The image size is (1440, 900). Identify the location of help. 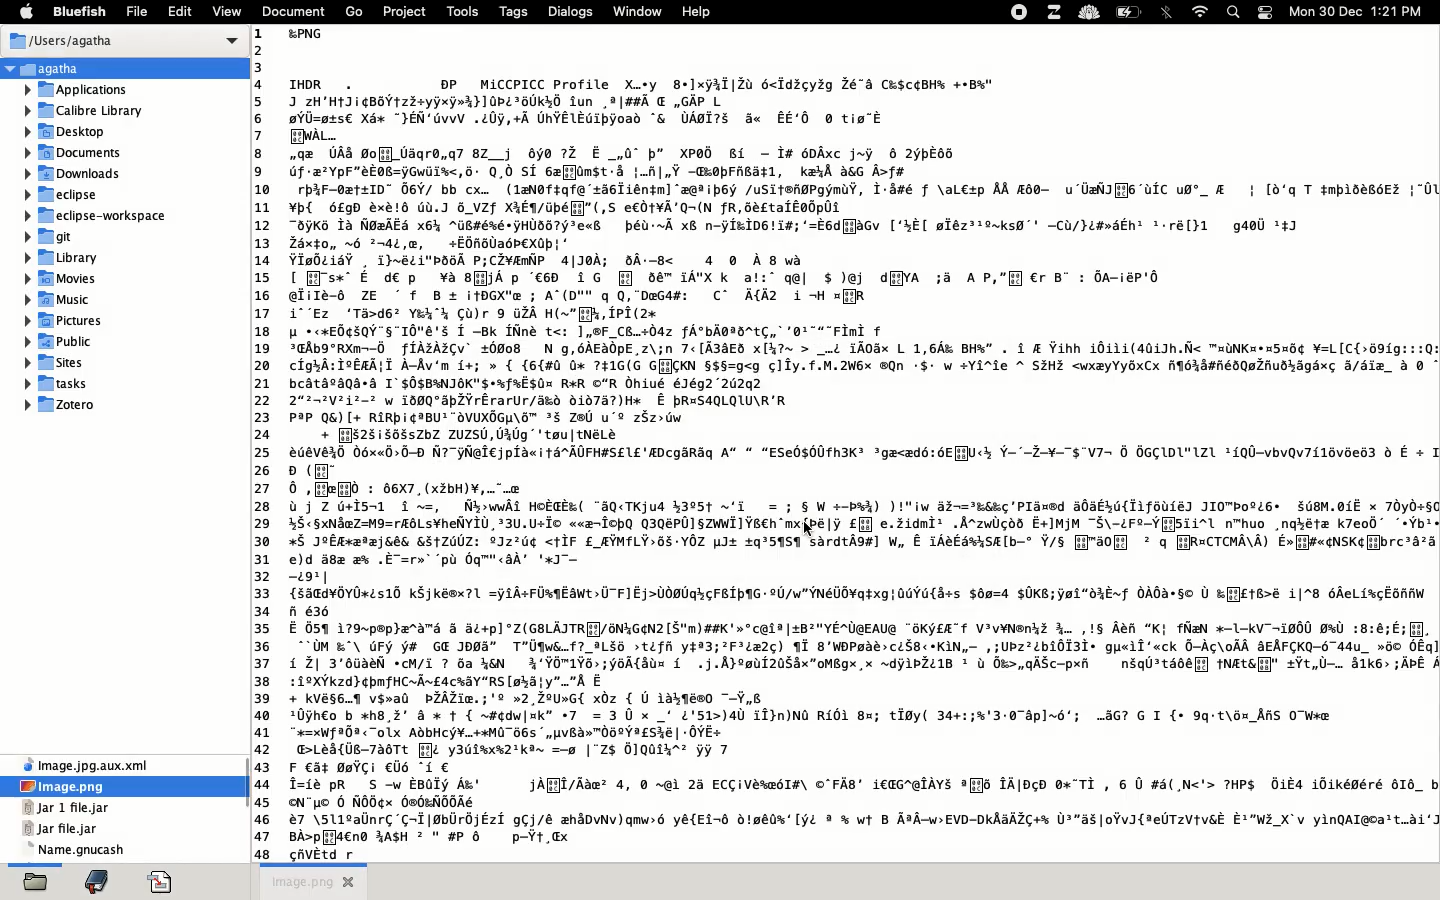
(699, 12).